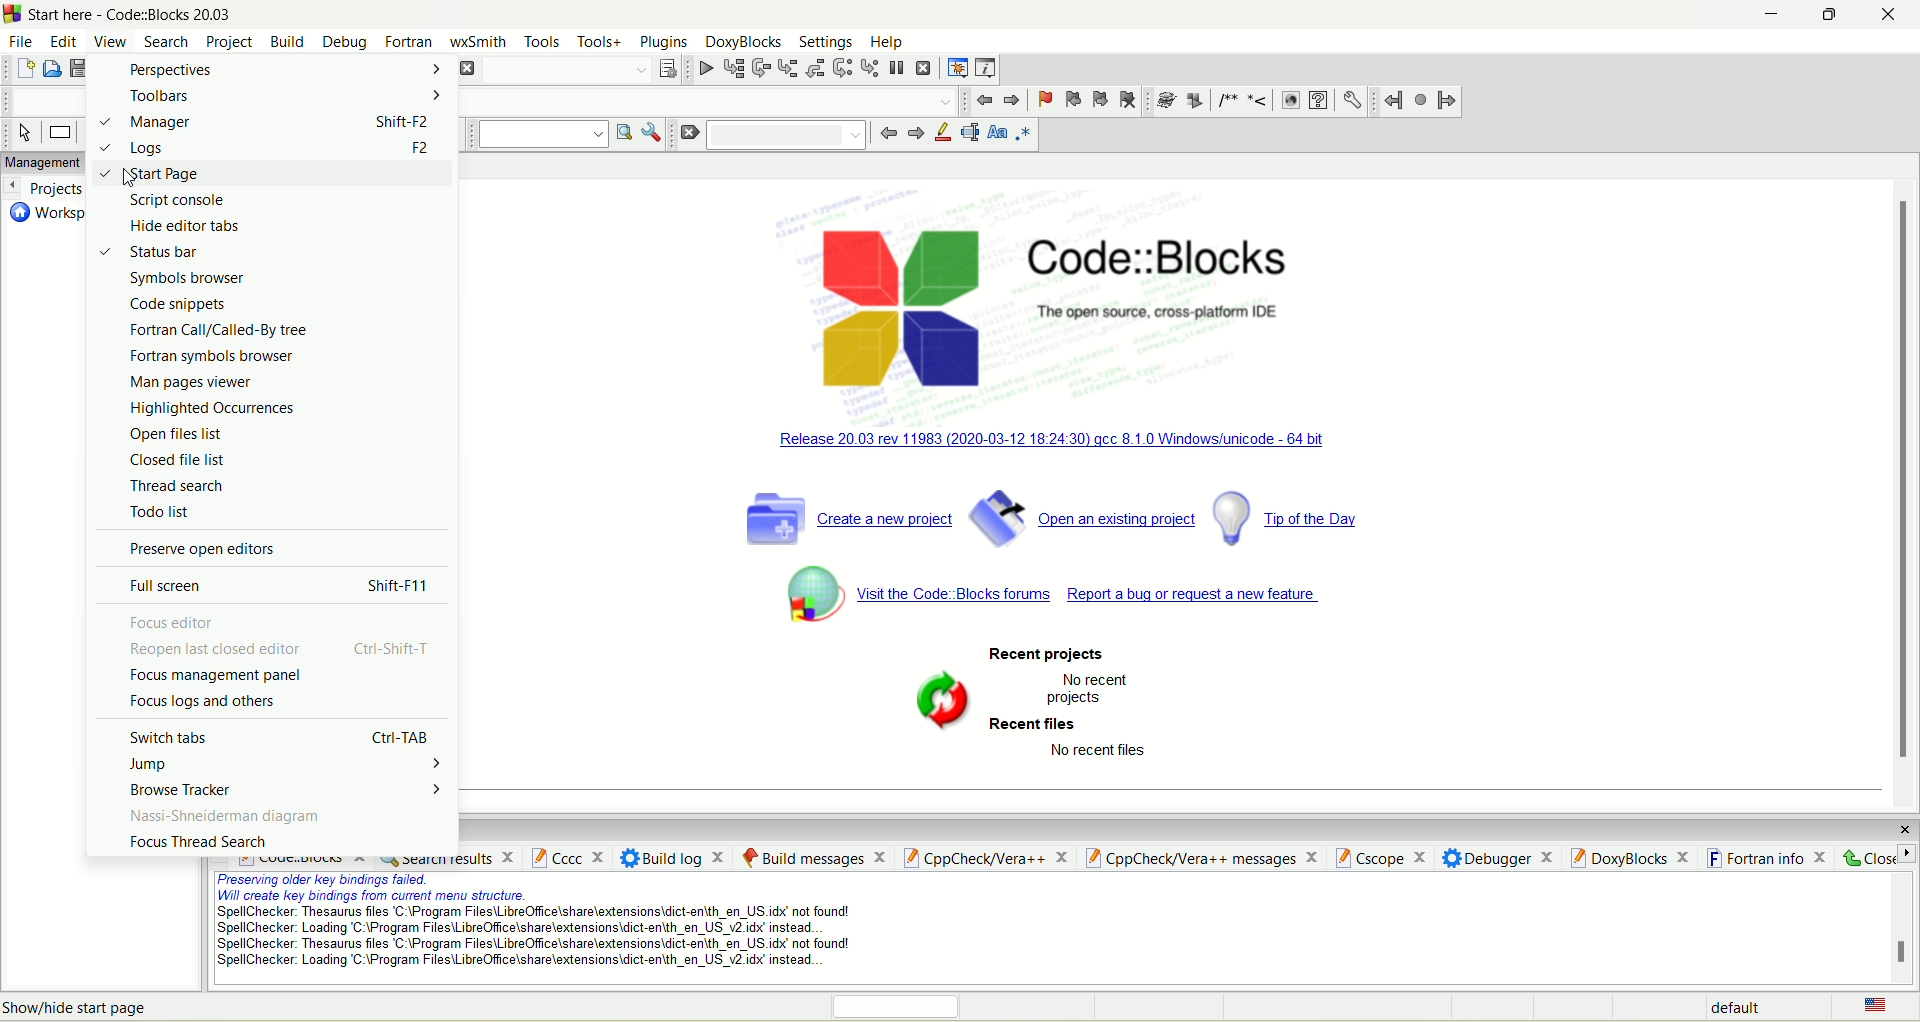  What do you see at coordinates (1024, 135) in the screenshot?
I see `regex` at bounding box center [1024, 135].